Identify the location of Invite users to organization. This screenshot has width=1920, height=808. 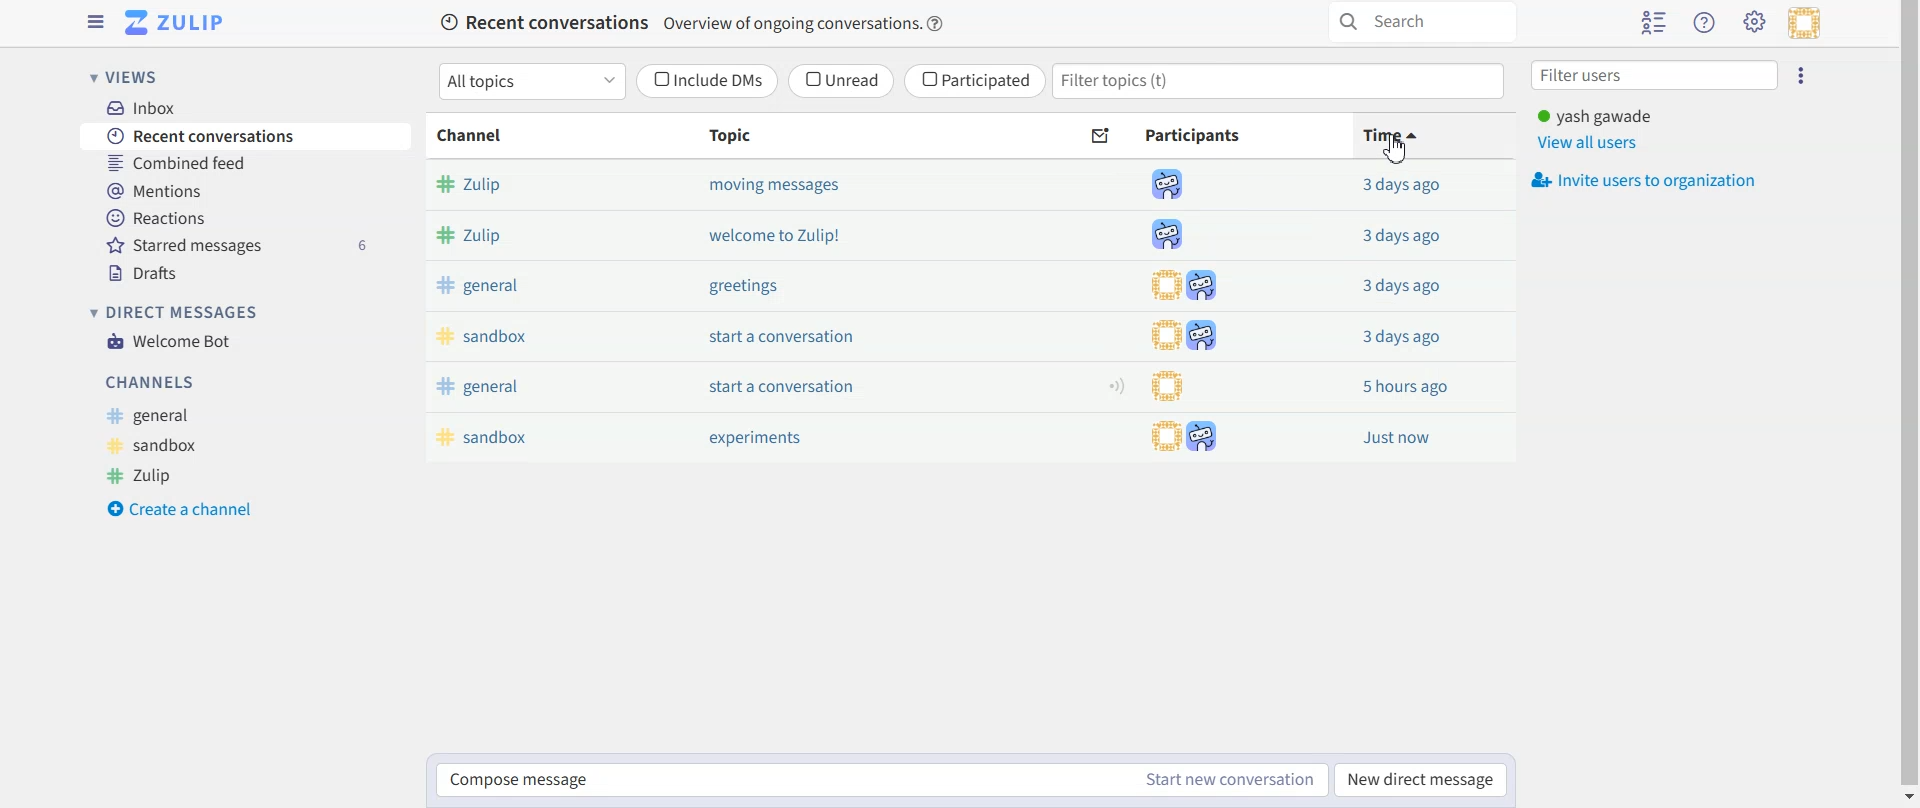
(1645, 180).